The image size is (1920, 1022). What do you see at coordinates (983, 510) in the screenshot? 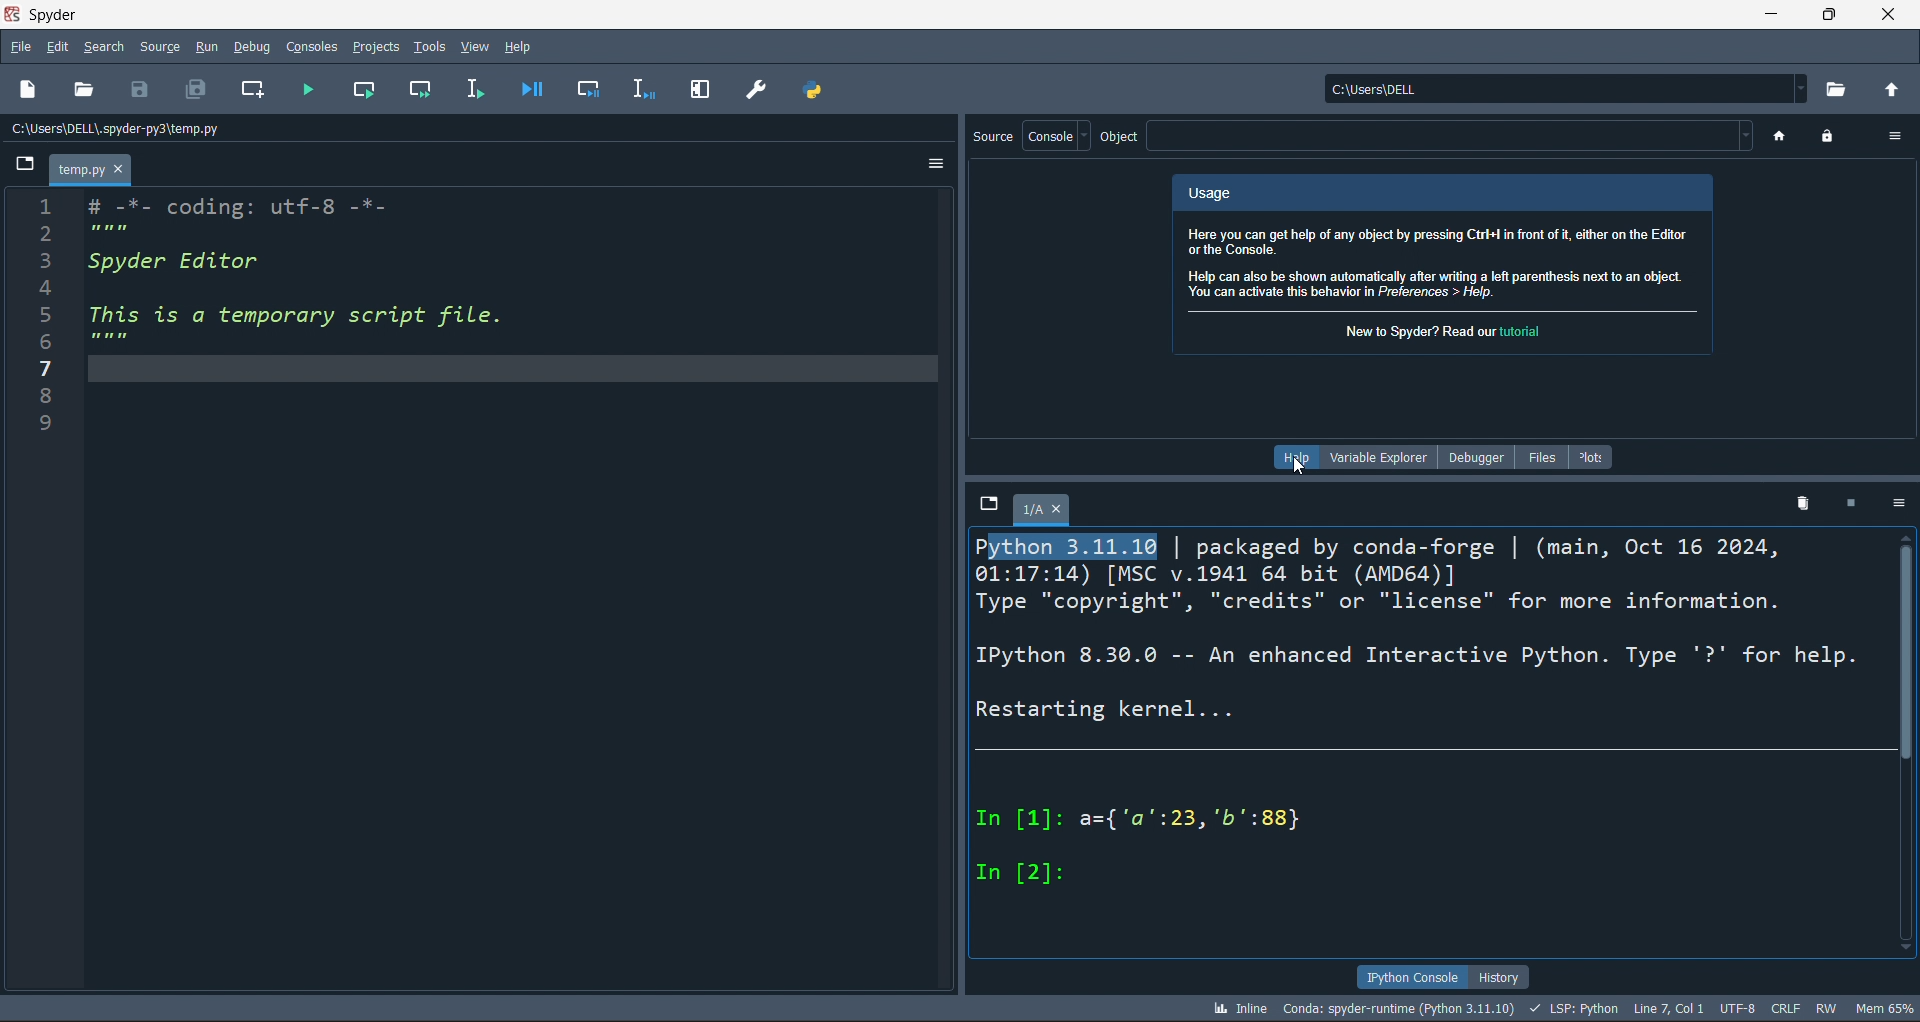
I see `browse tabs` at bounding box center [983, 510].